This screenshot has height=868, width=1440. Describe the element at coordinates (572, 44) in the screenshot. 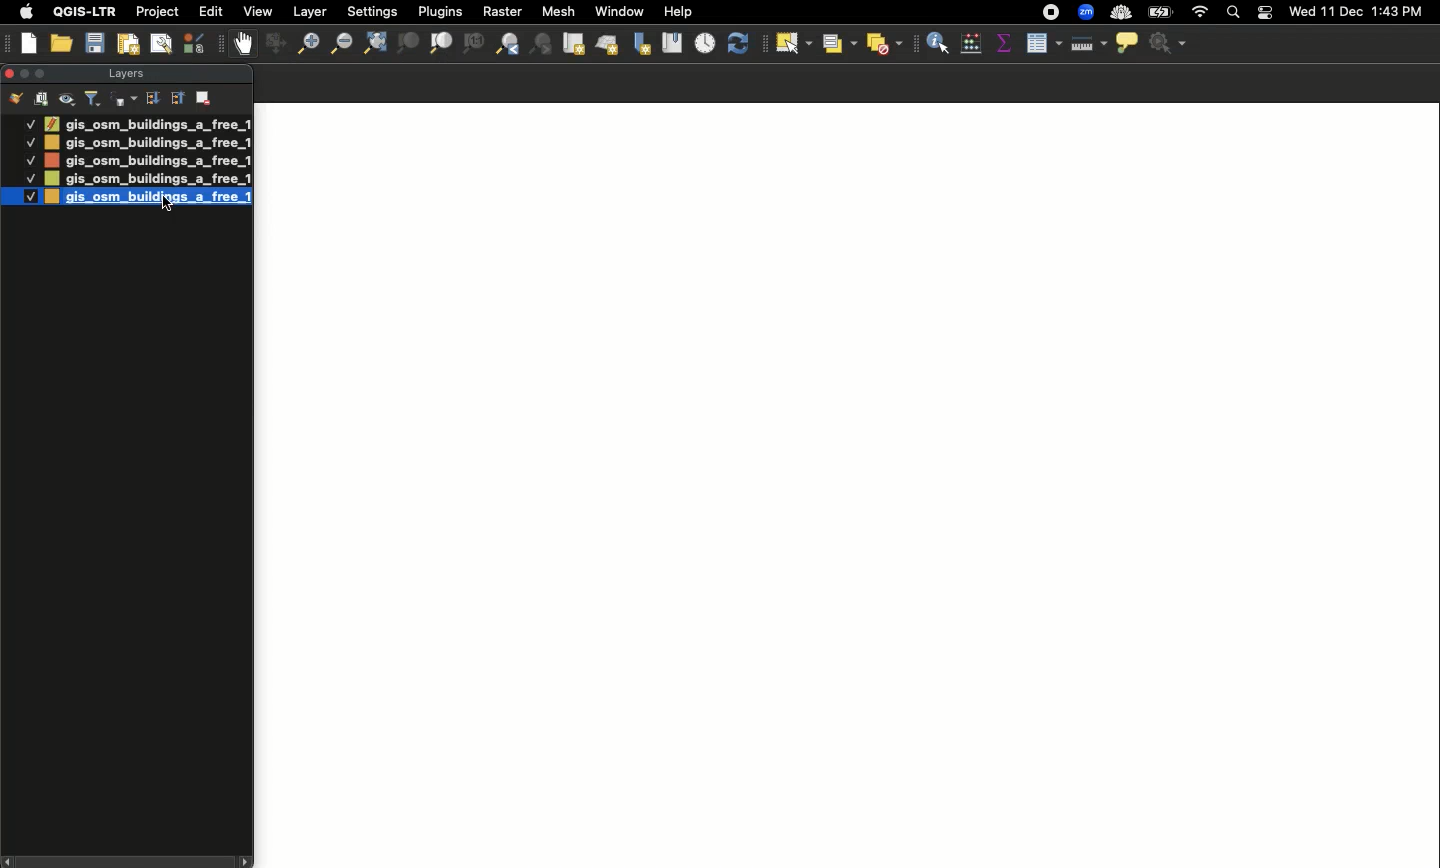

I see `New map view` at that location.